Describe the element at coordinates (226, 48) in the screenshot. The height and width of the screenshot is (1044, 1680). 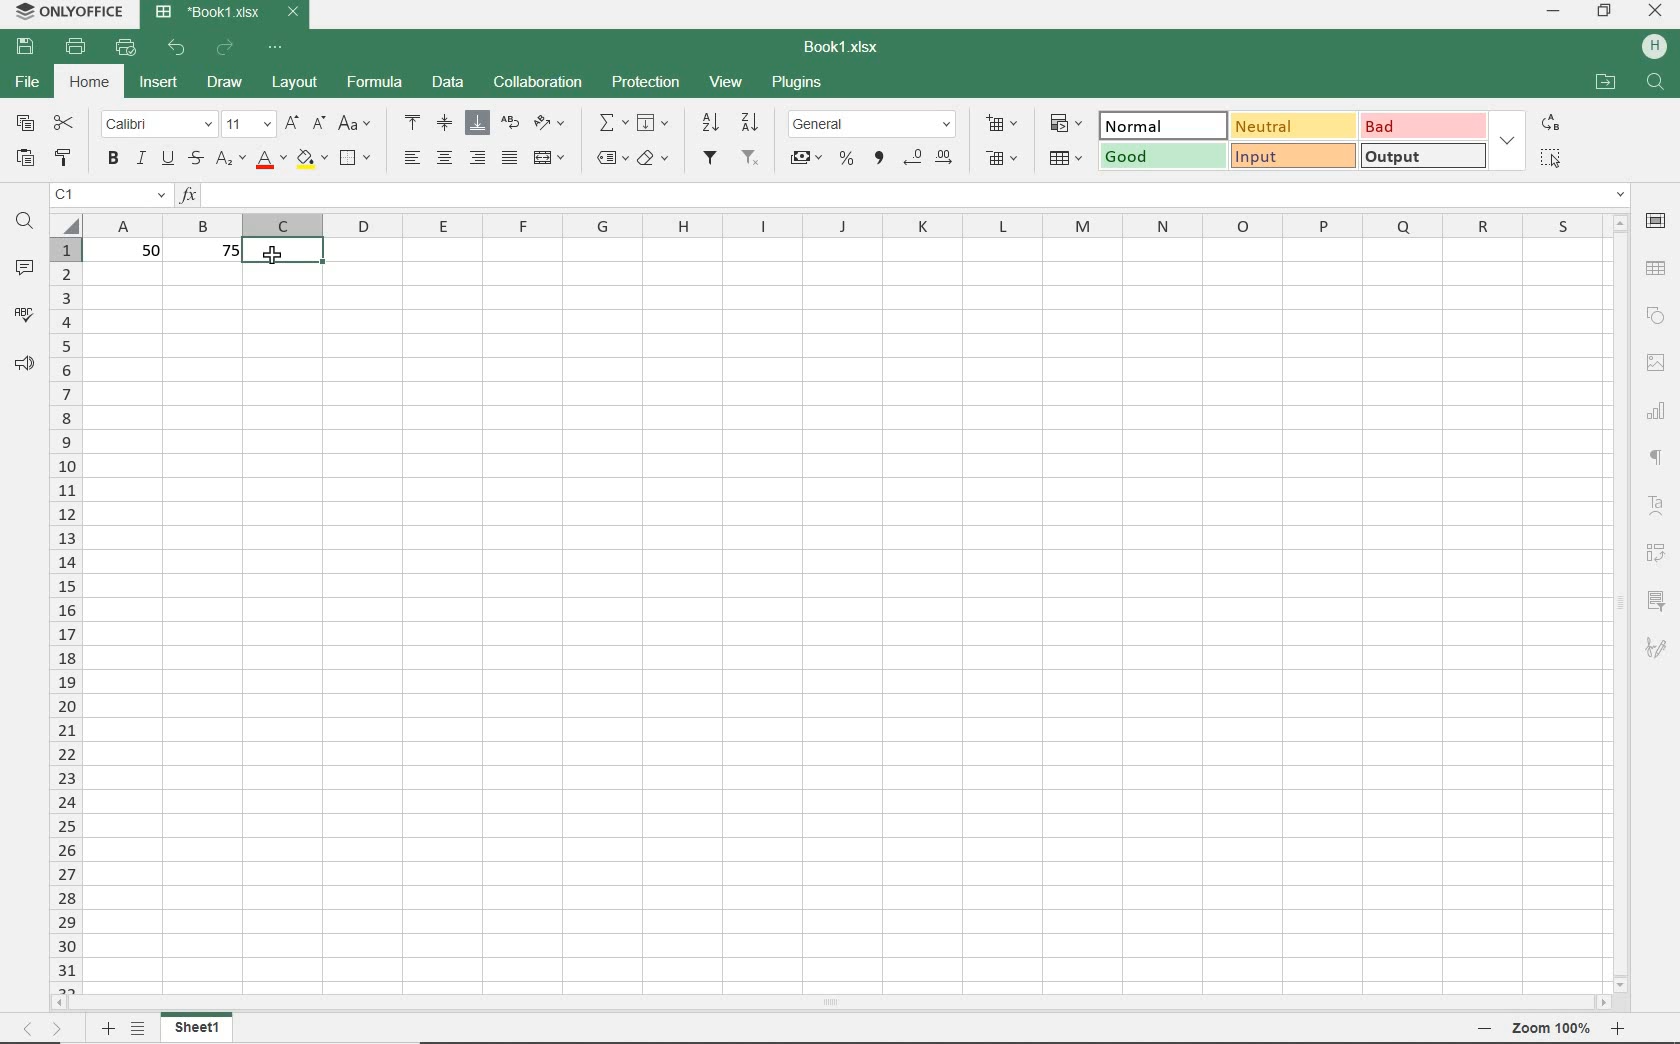
I see `redo` at that location.